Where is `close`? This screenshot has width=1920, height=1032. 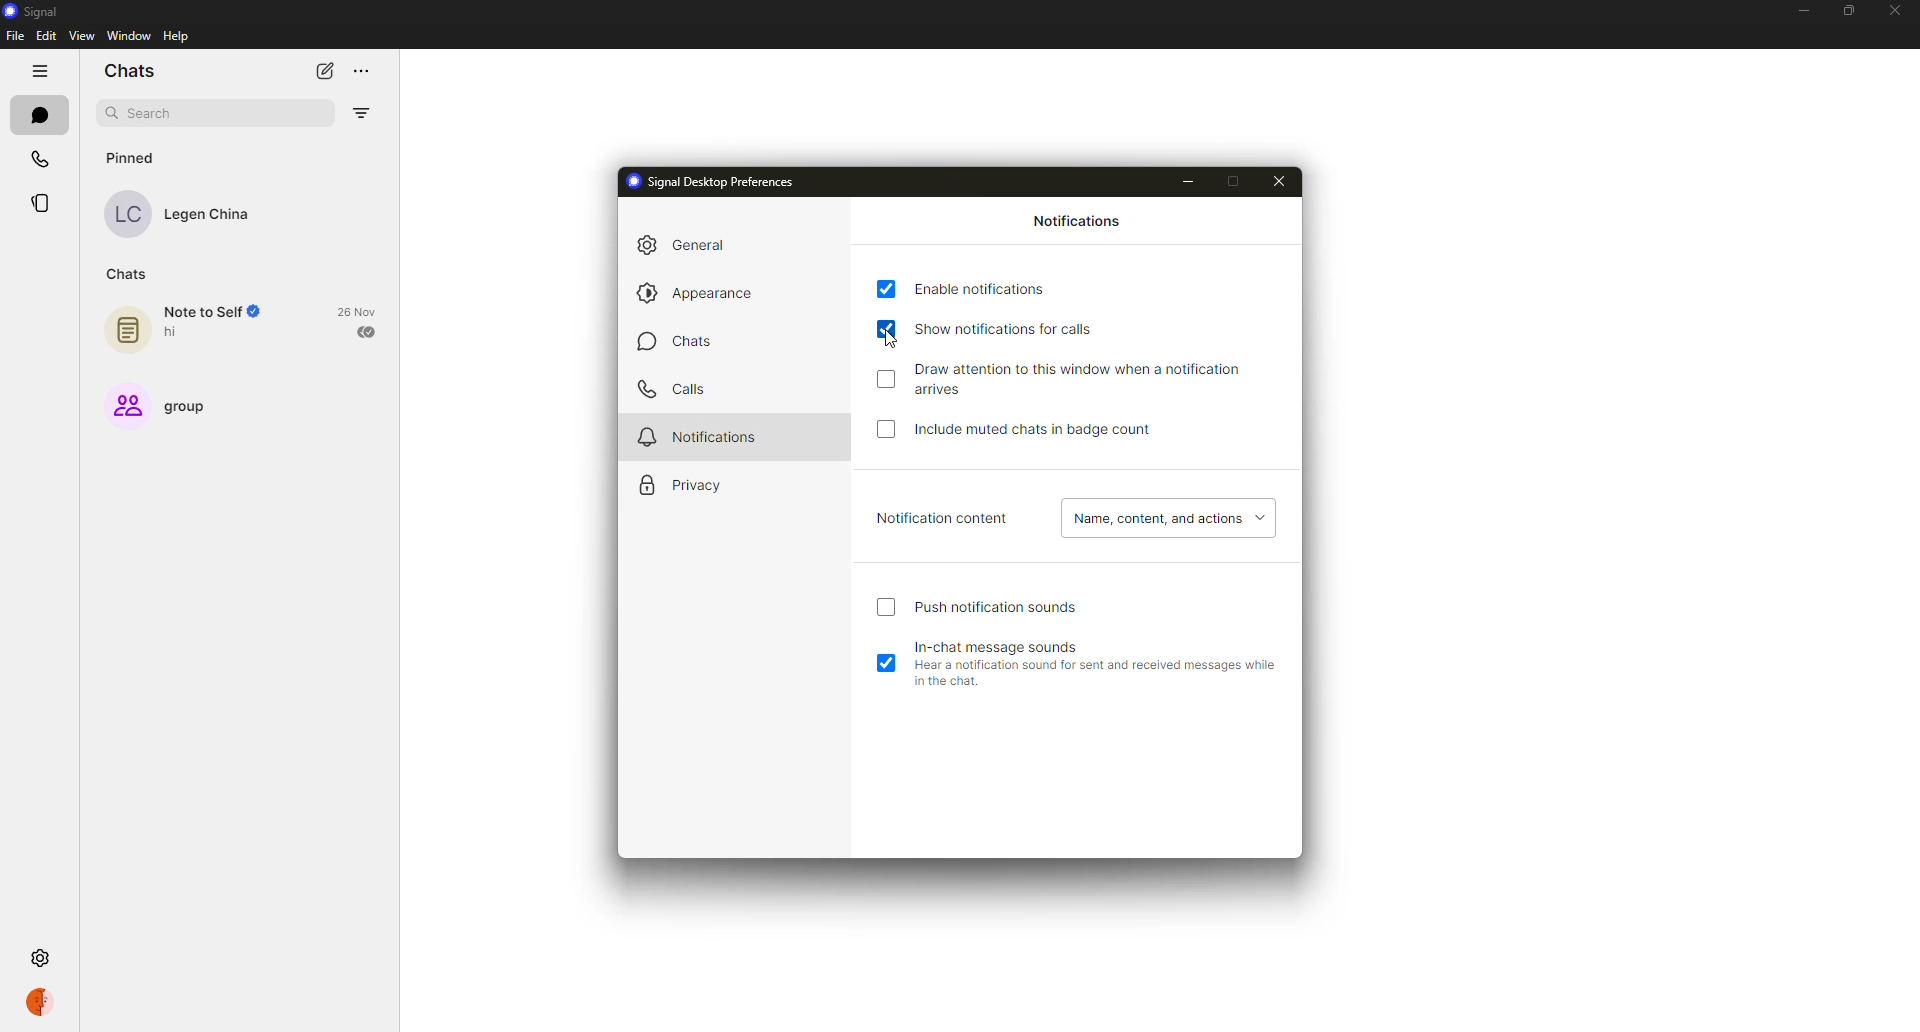
close is located at coordinates (1283, 184).